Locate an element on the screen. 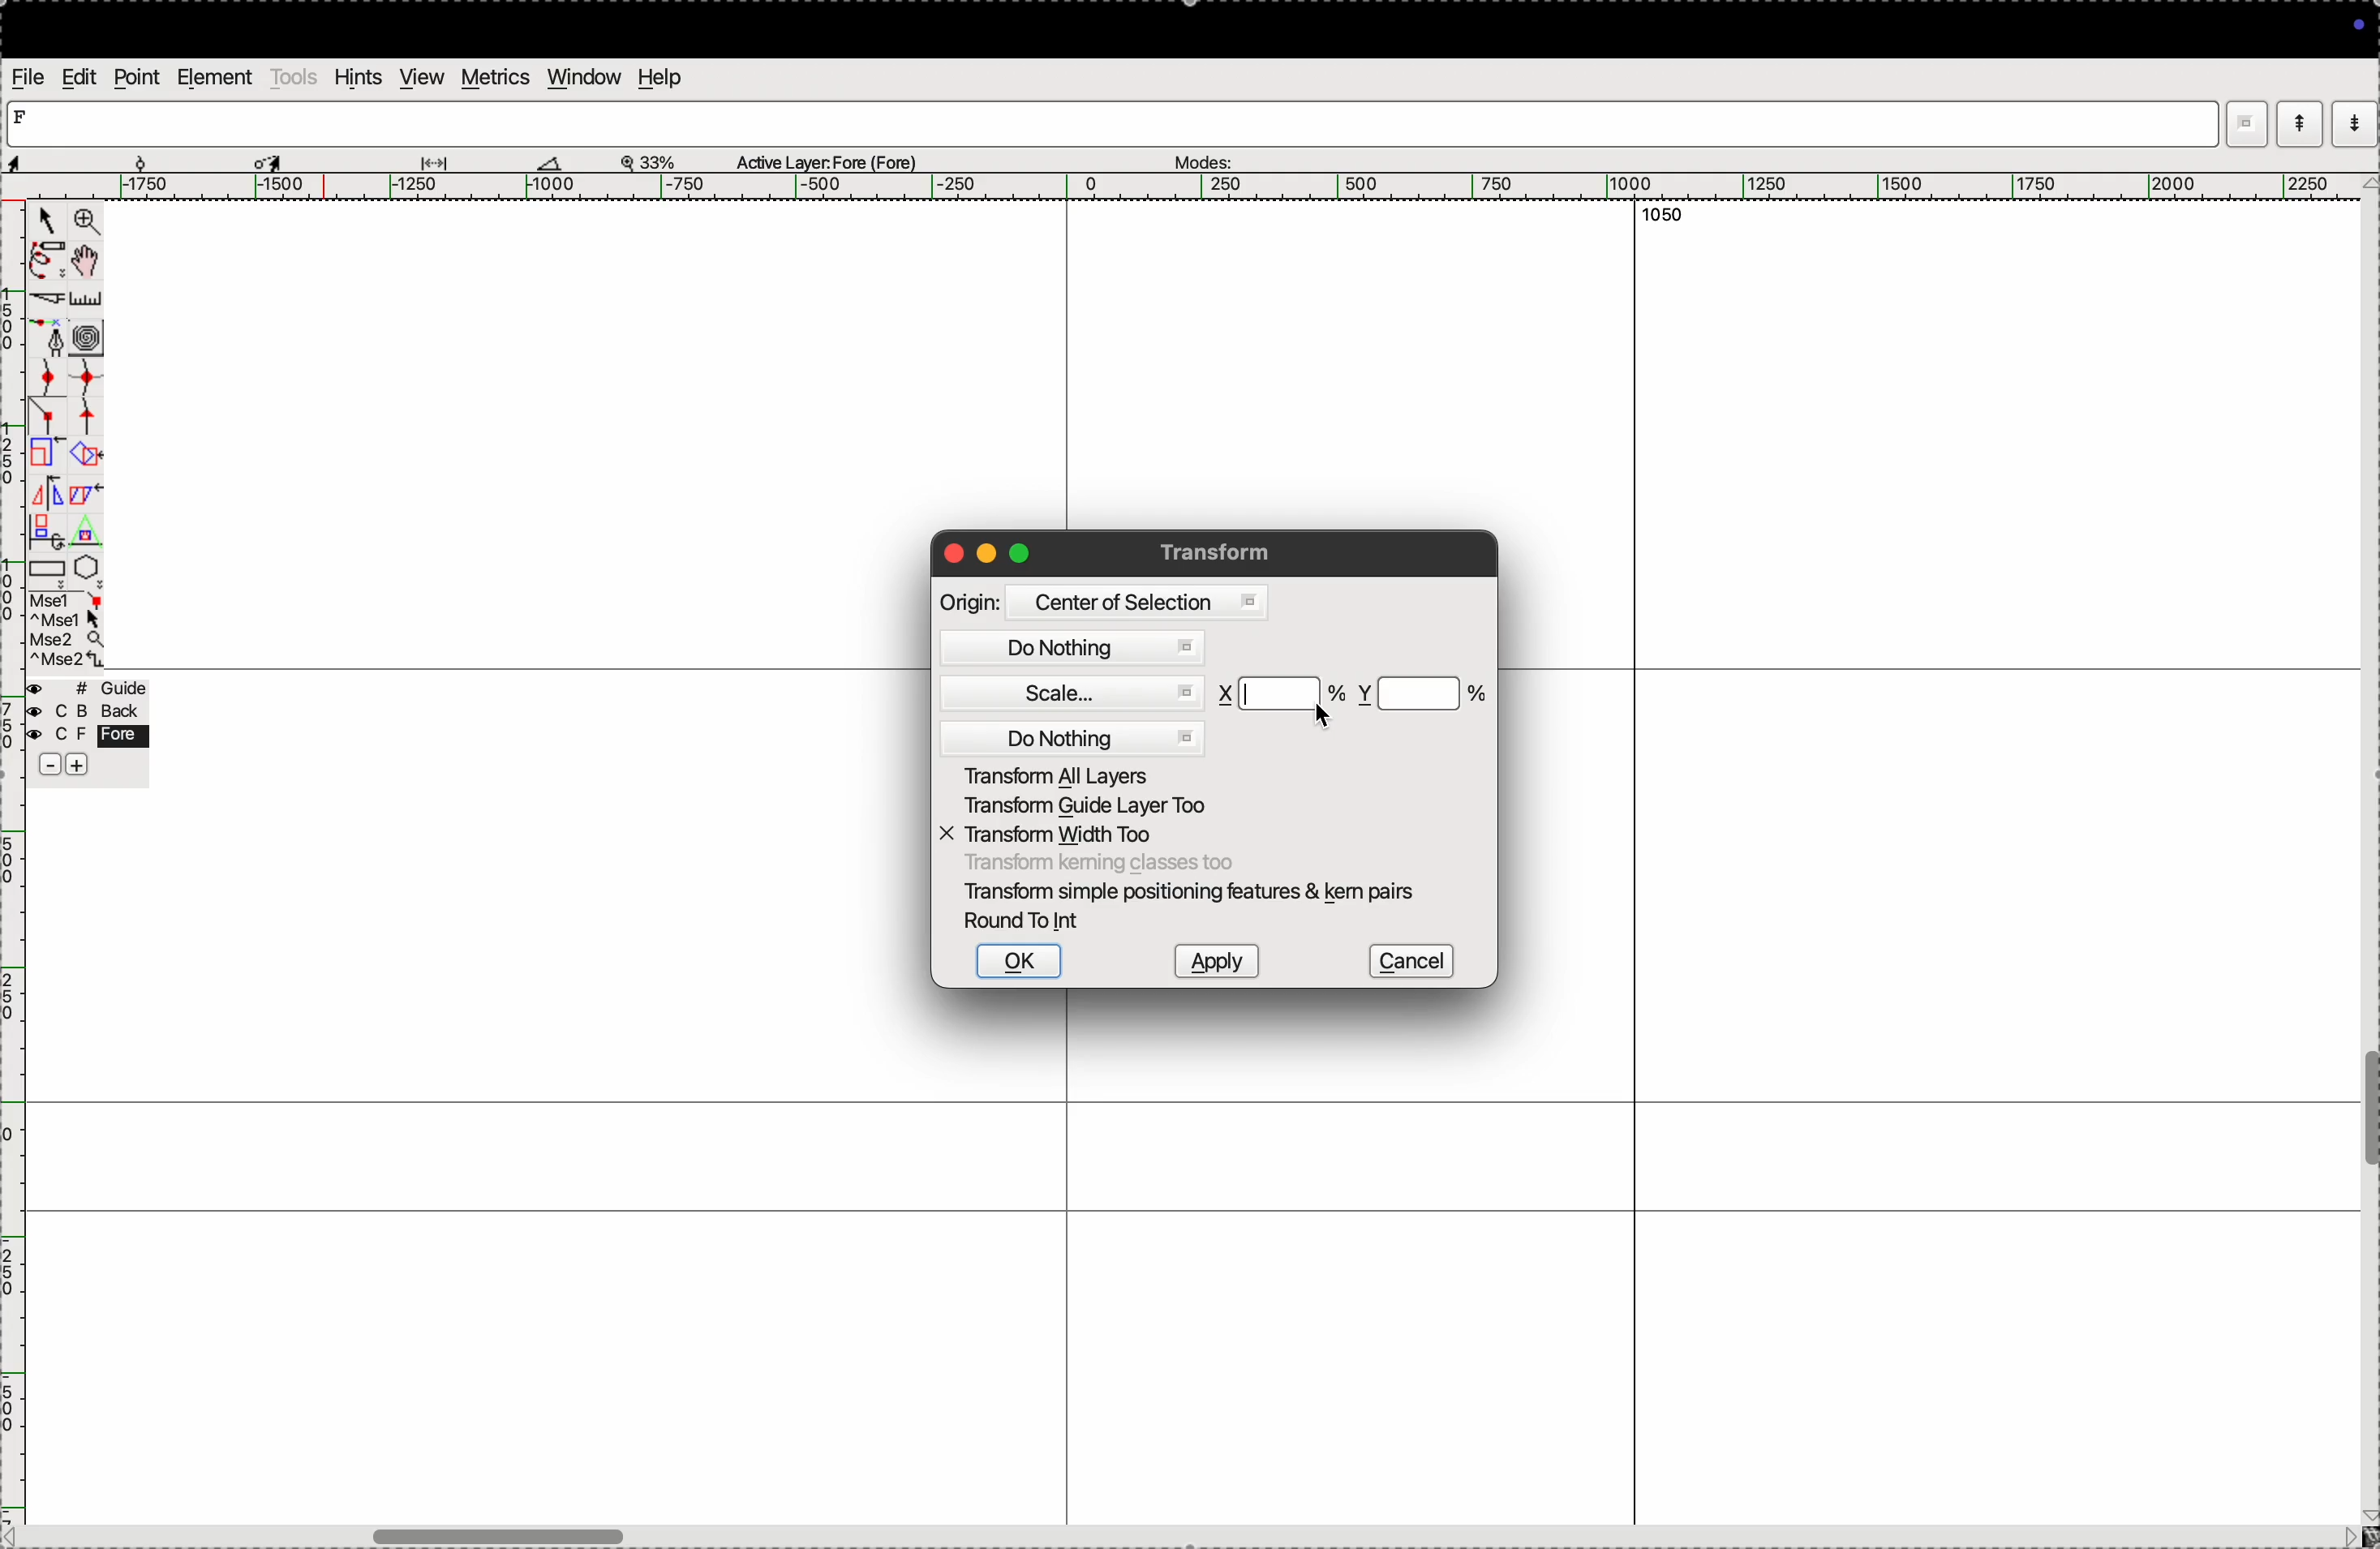 This screenshot has width=2380, height=1549. apply is located at coordinates (1215, 961).